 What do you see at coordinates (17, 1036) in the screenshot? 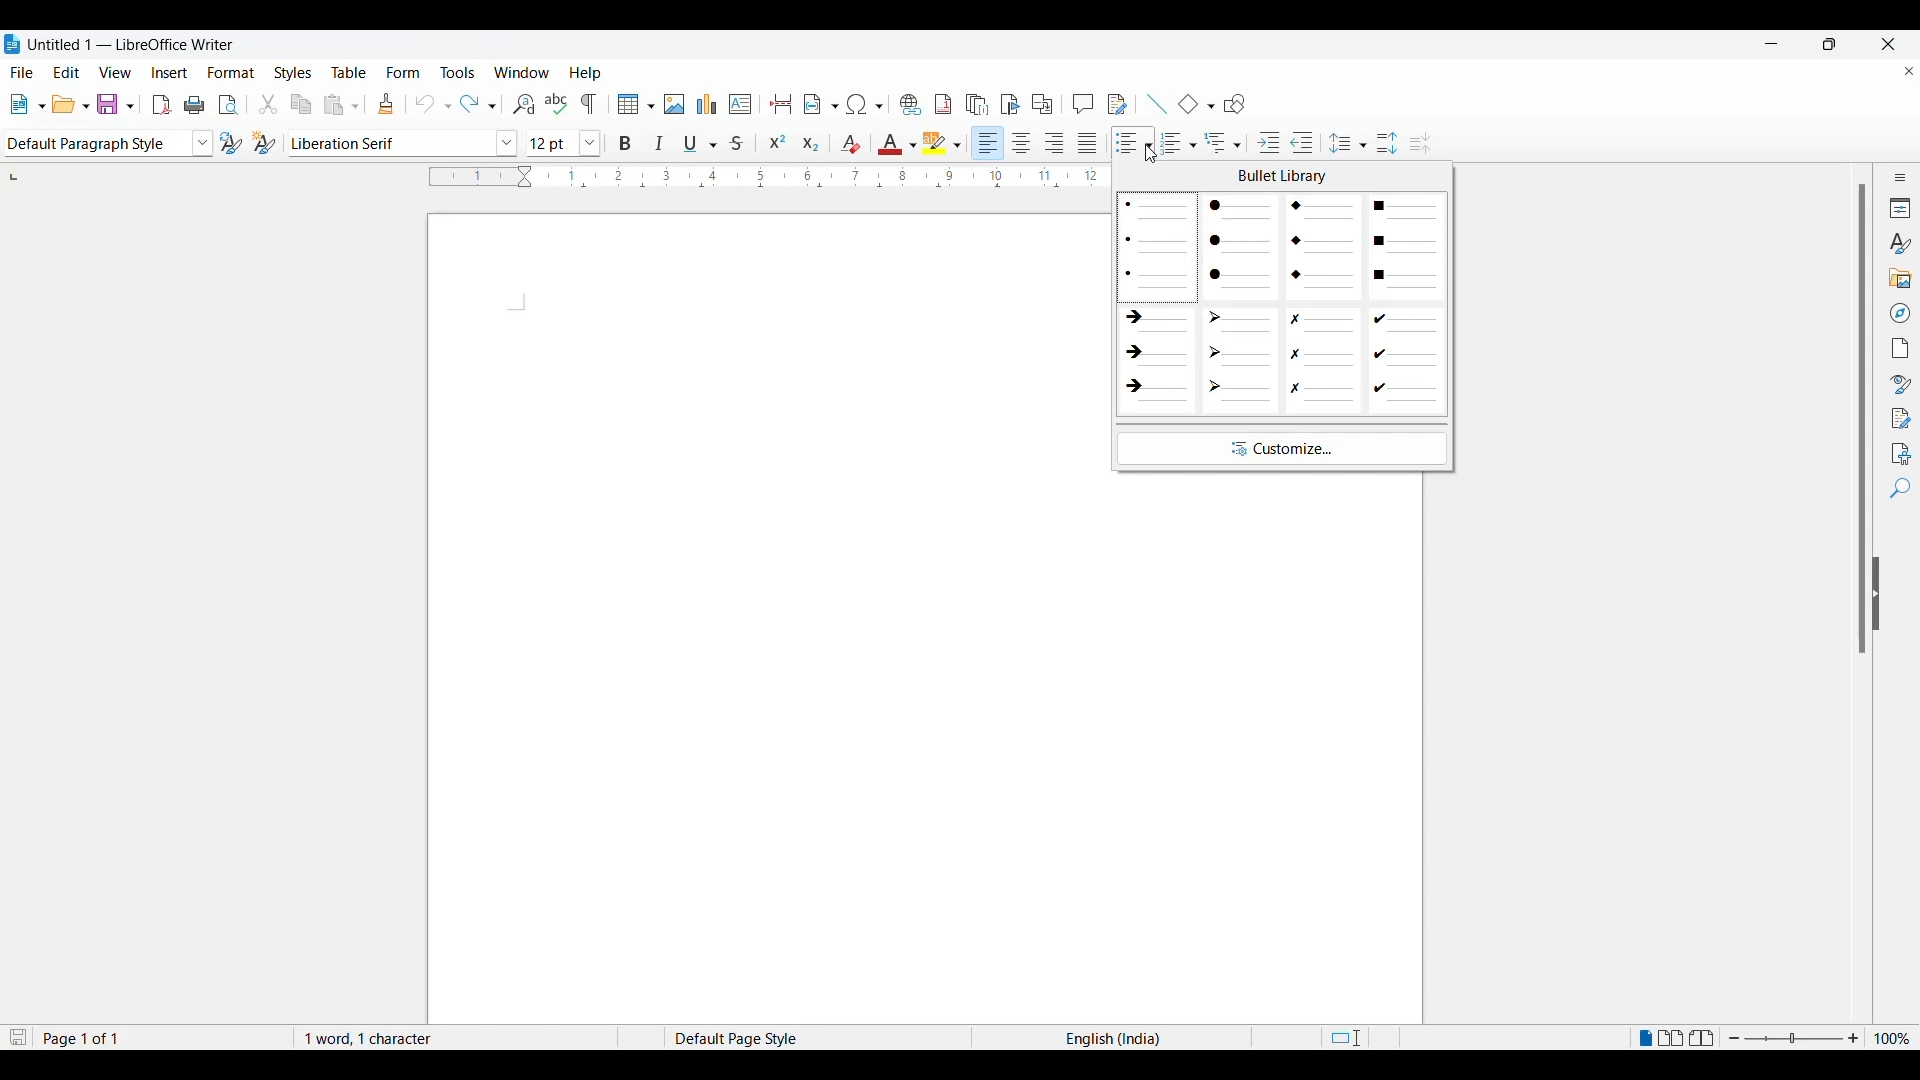
I see `Click to save modifications in document` at bounding box center [17, 1036].